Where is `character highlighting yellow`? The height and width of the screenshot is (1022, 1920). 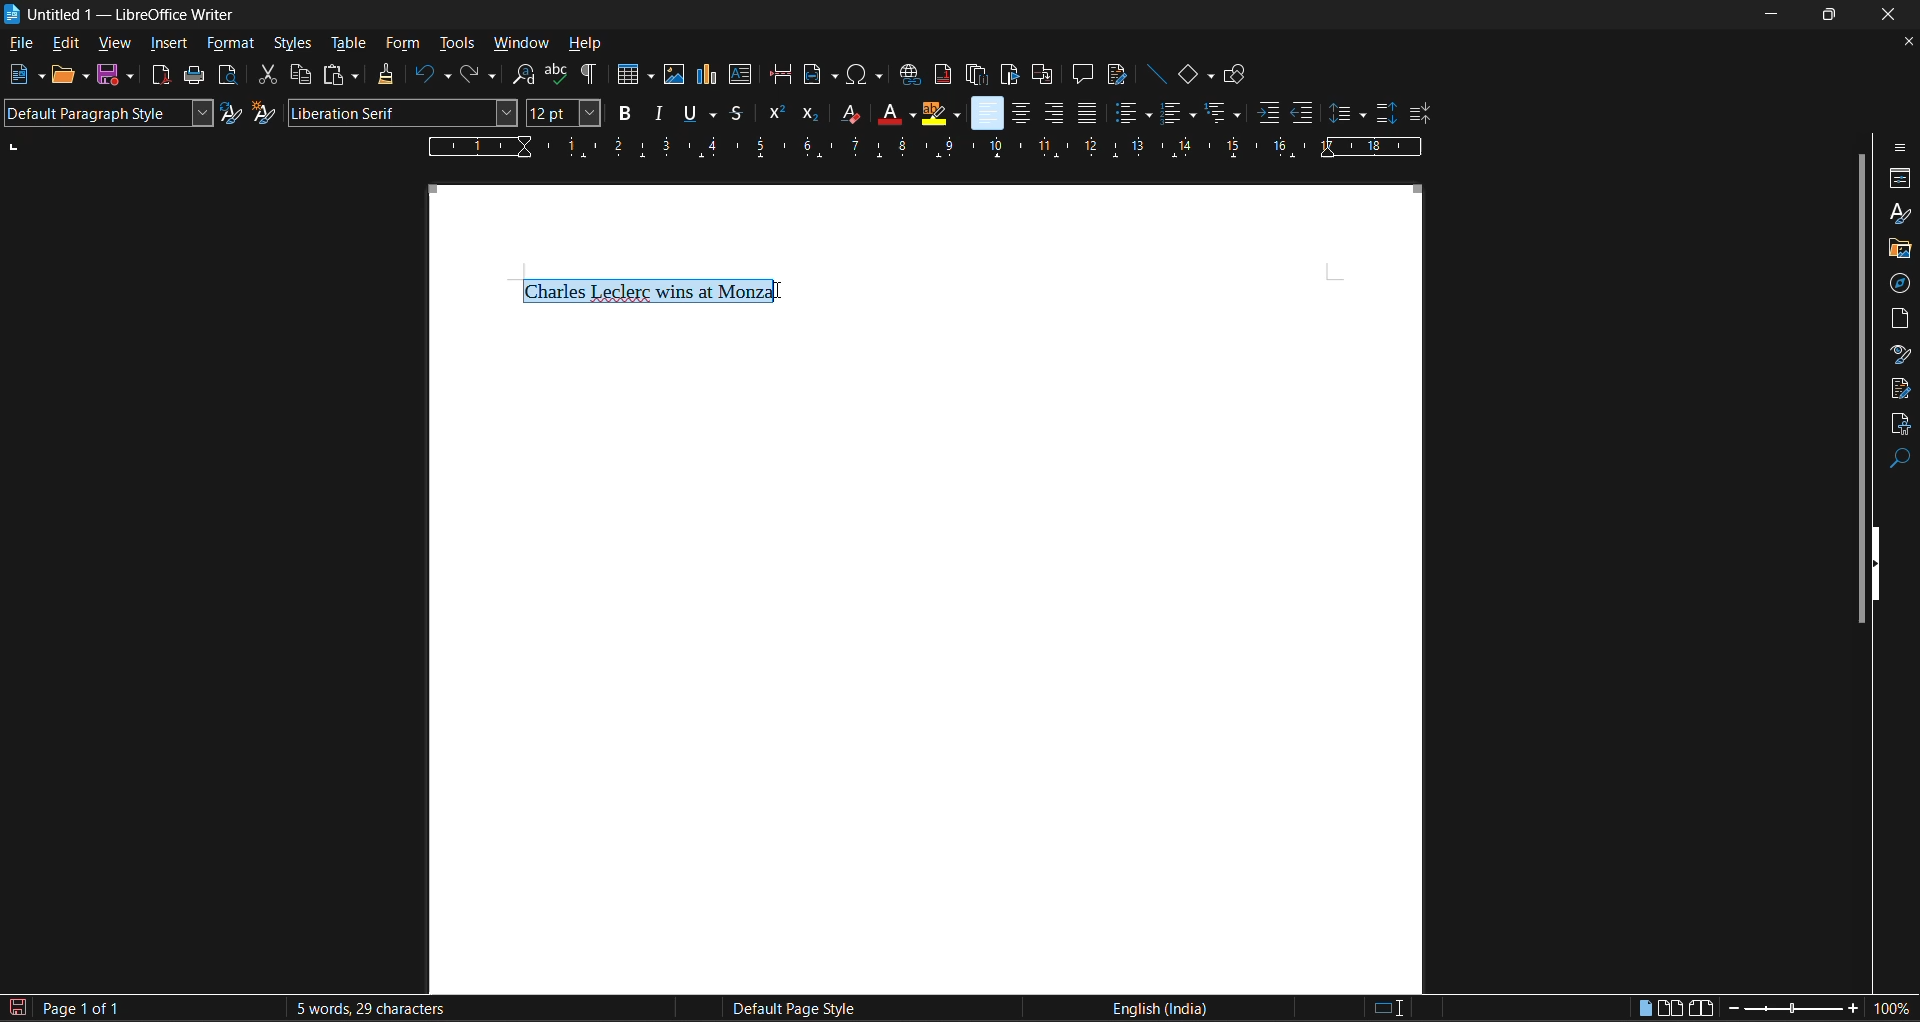 character highlighting yellow is located at coordinates (941, 114).